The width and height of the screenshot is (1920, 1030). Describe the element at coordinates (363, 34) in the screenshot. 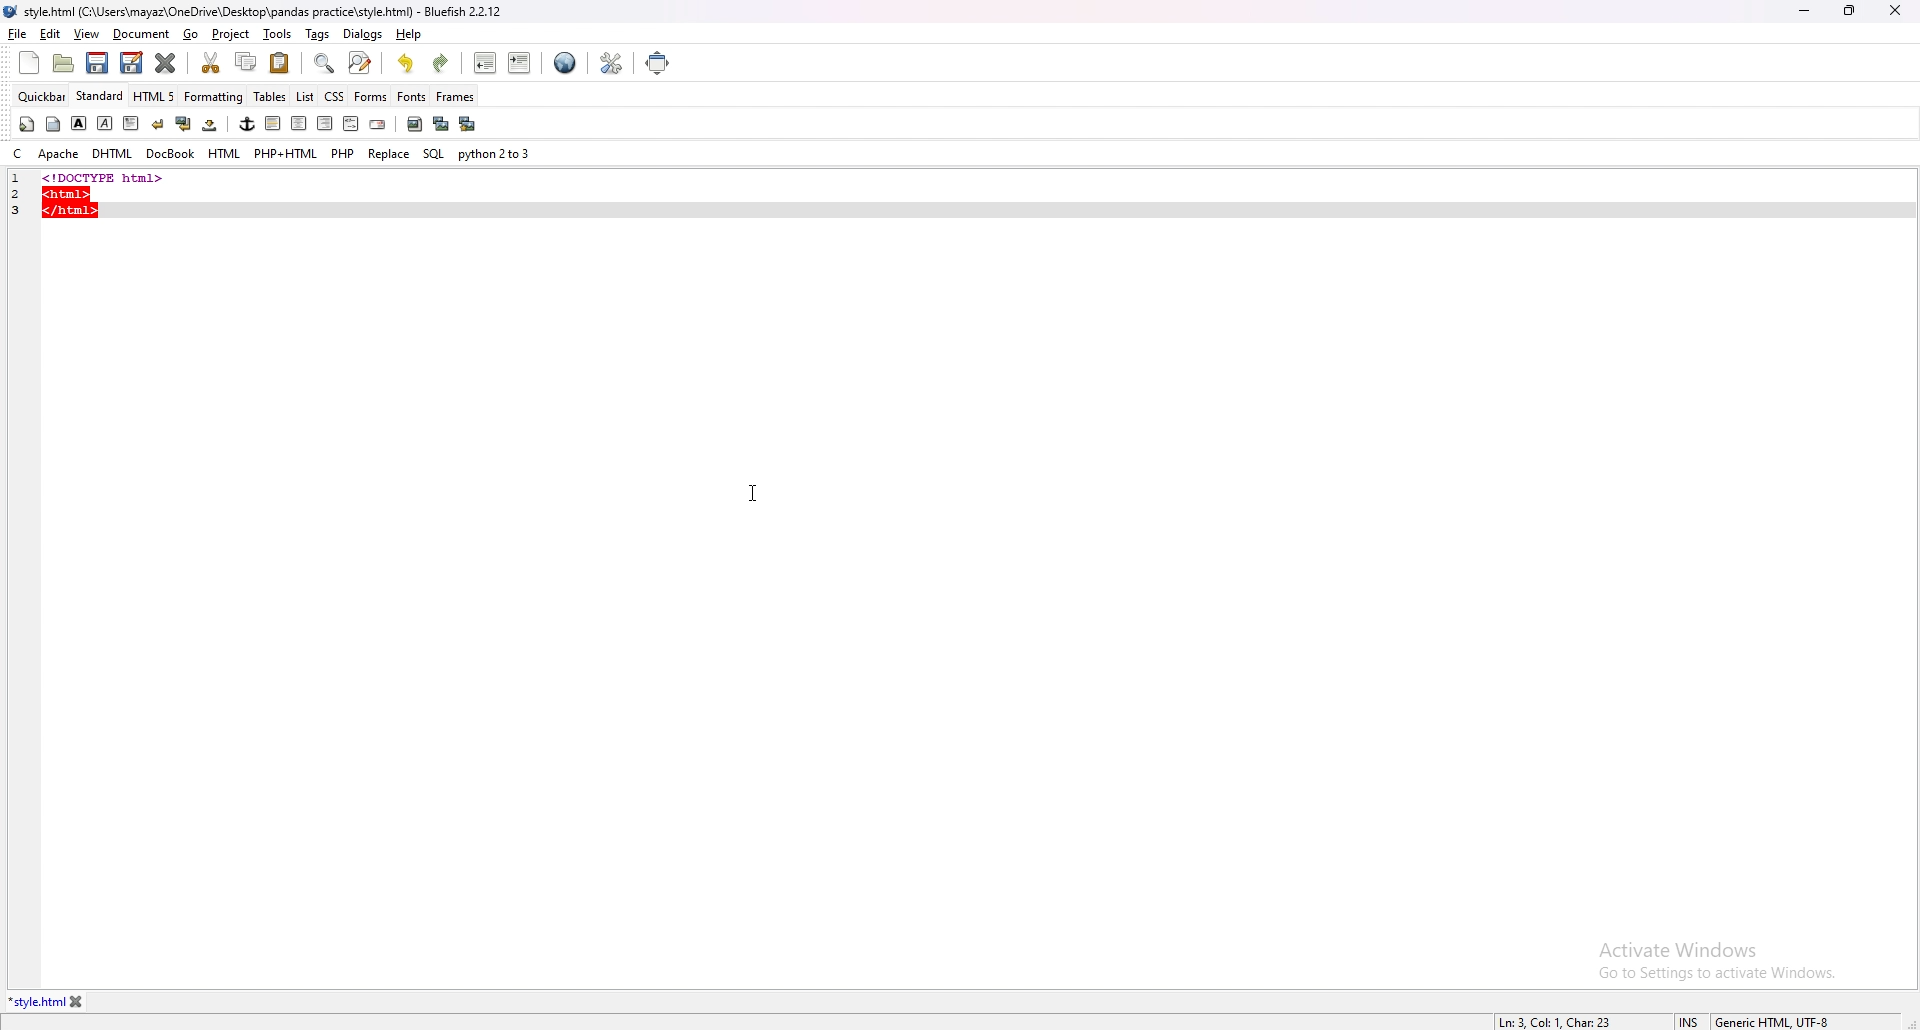

I see `dialogs` at that location.